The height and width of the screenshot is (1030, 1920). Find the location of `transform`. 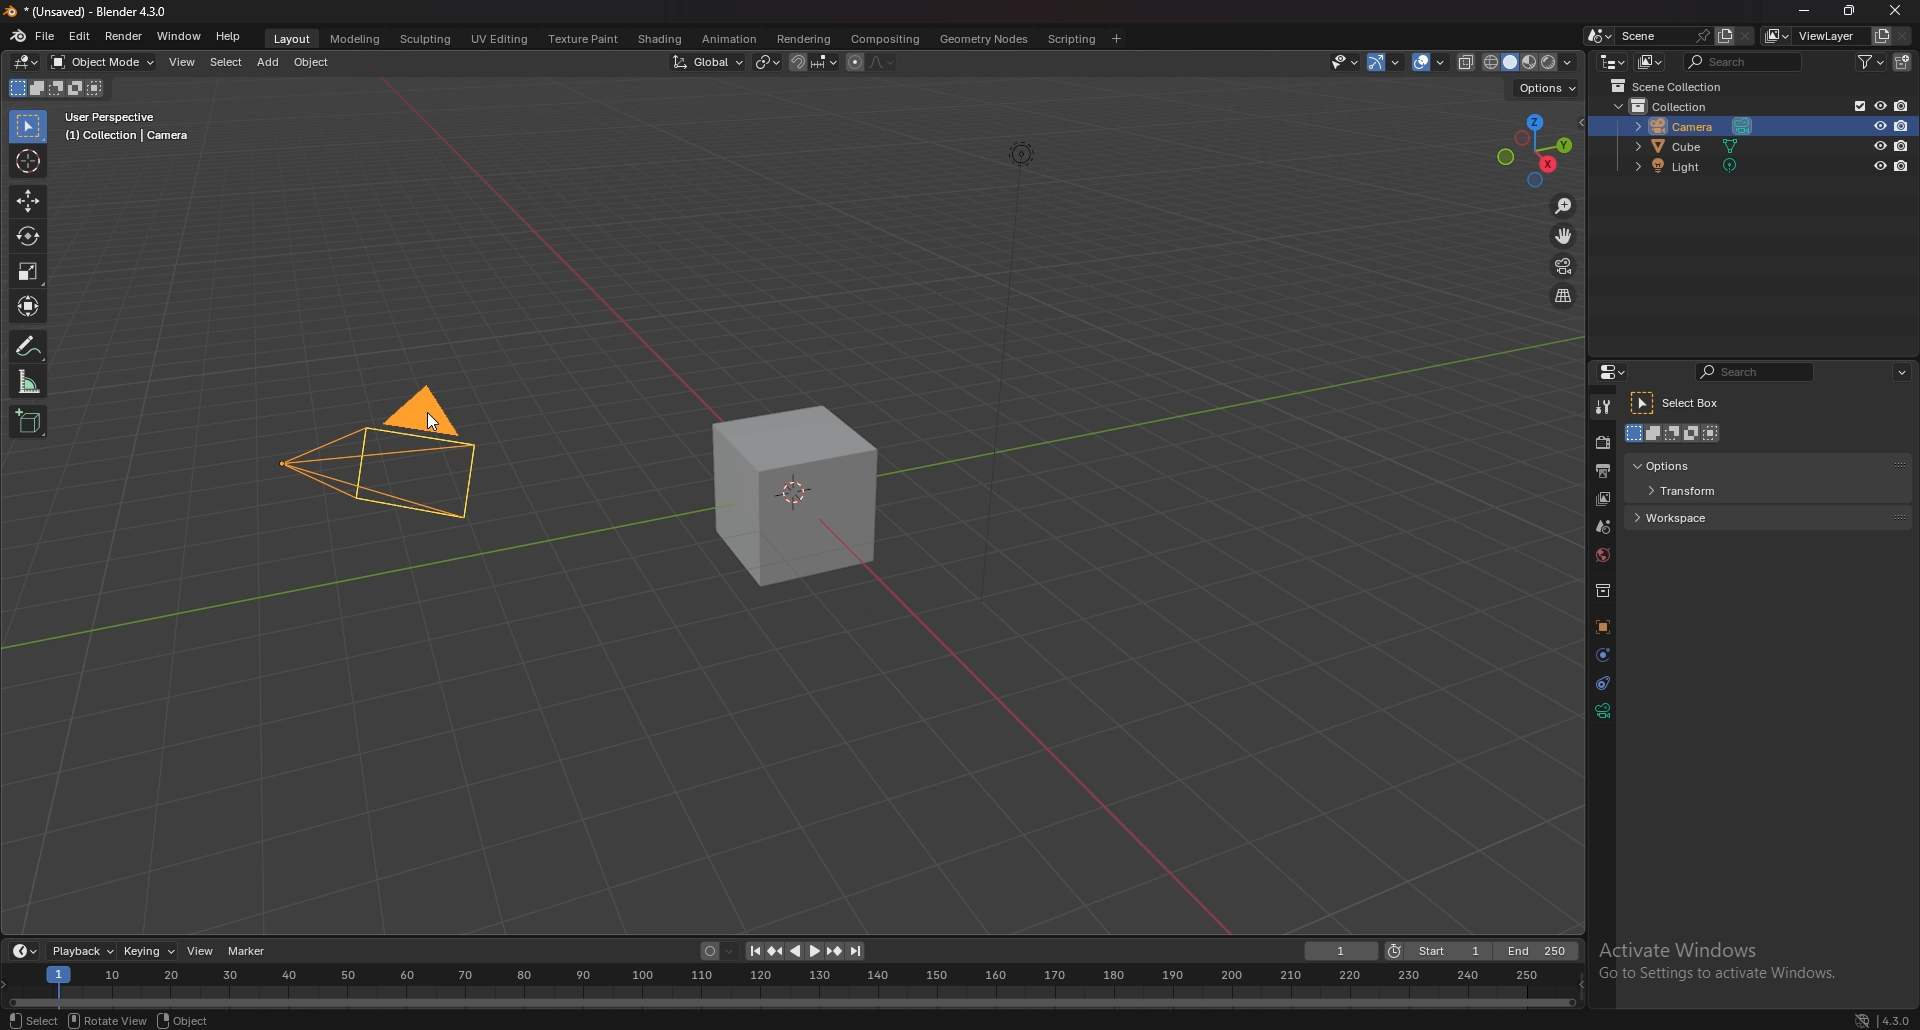

transform is located at coordinates (27, 304).